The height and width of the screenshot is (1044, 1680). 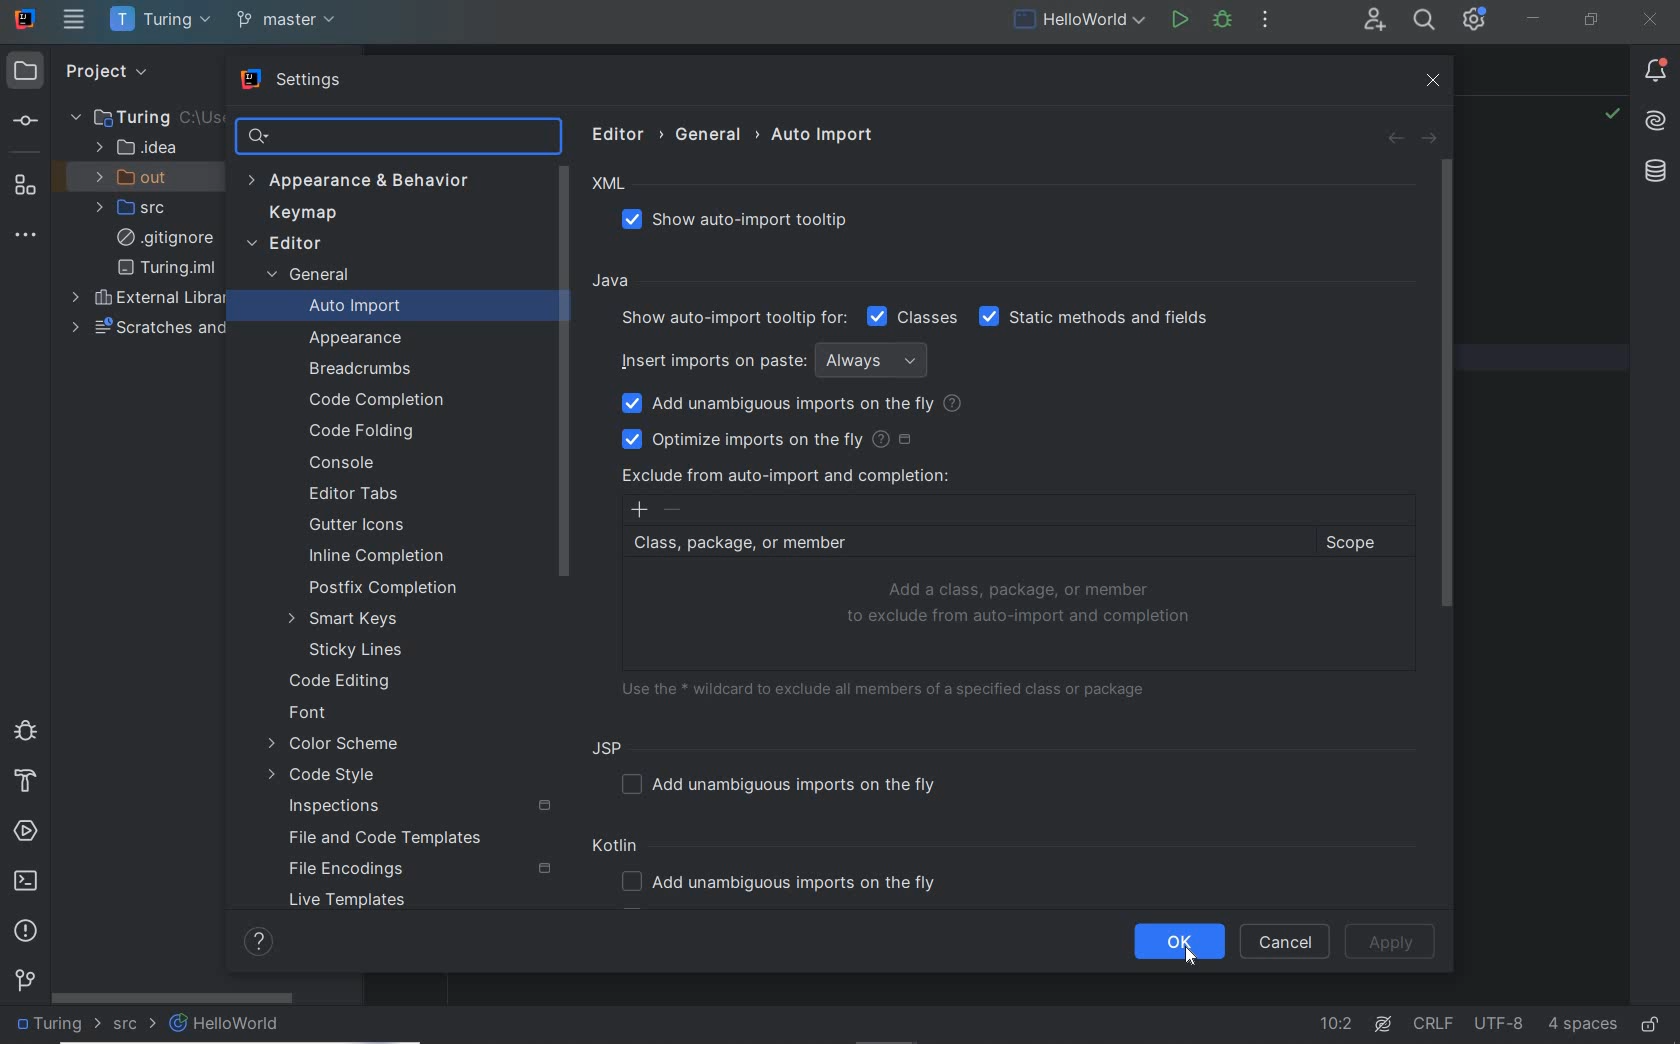 I want to click on GUTTER ICONS, so click(x=360, y=526).